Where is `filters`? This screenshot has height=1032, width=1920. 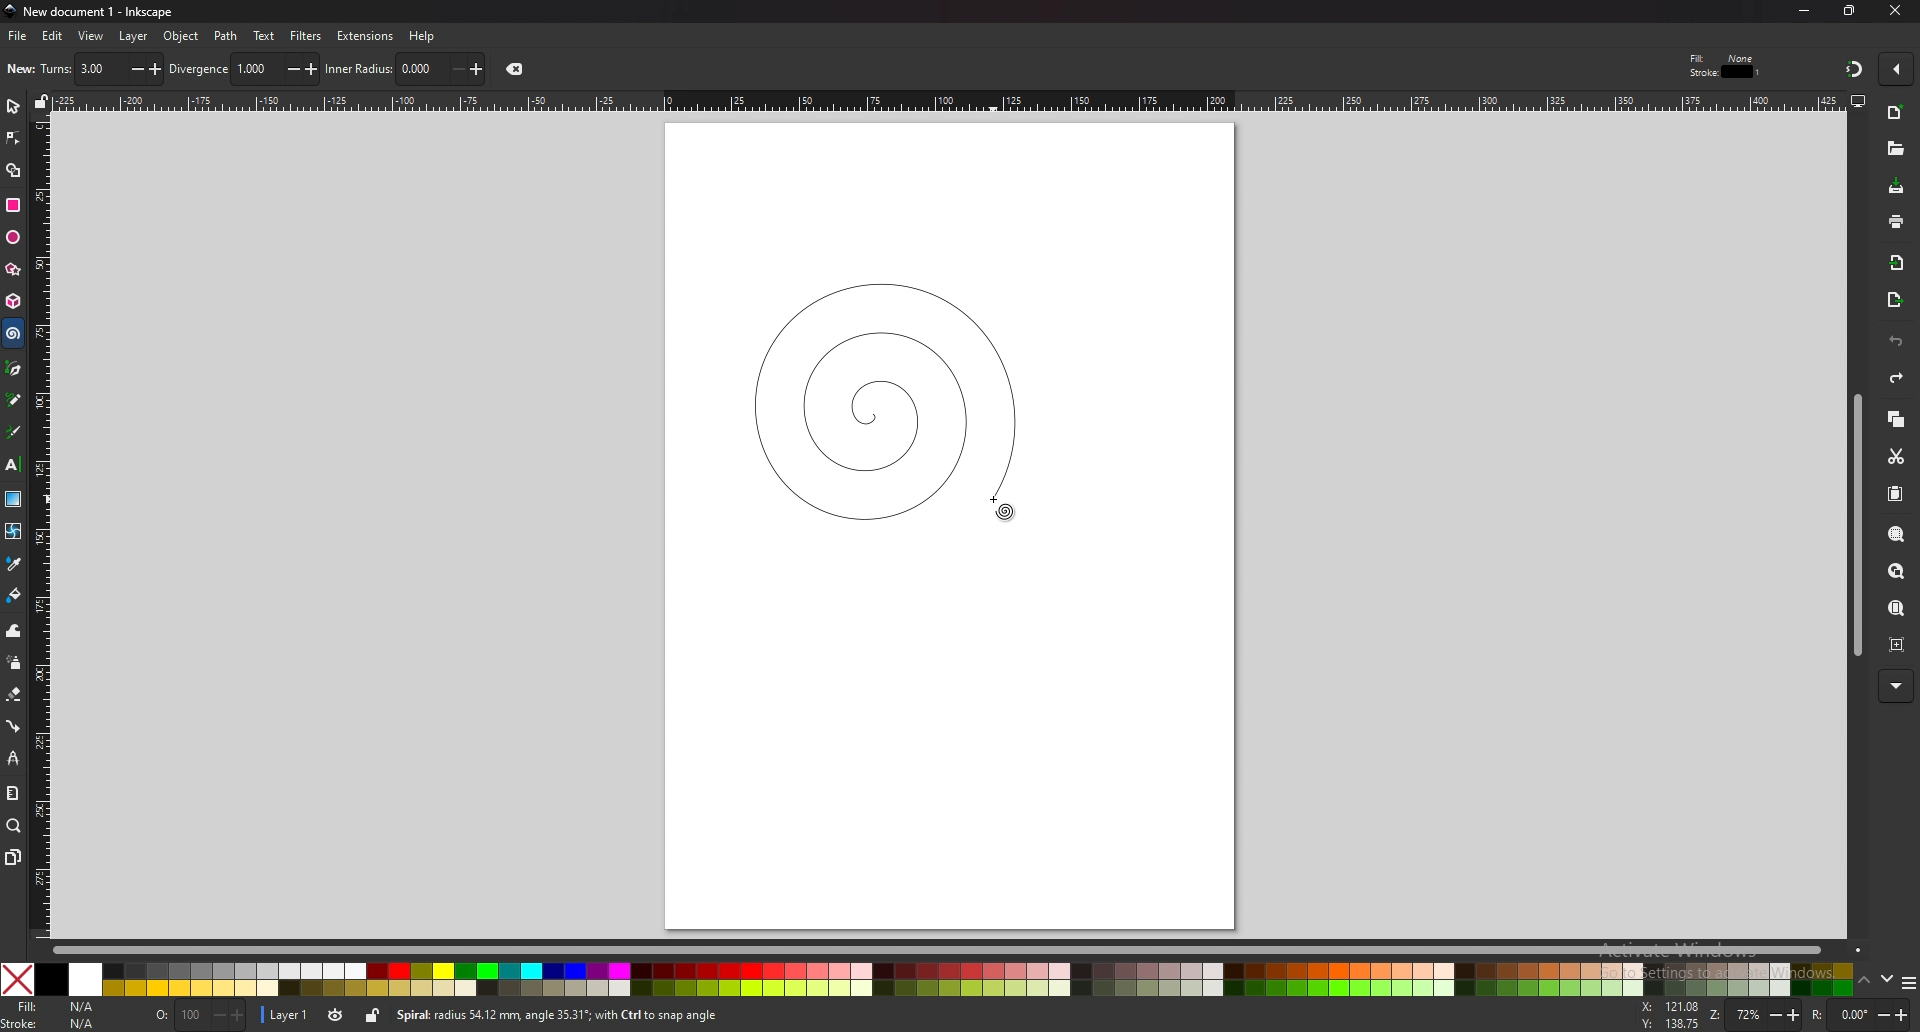
filters is located at coordinates (307, 35).